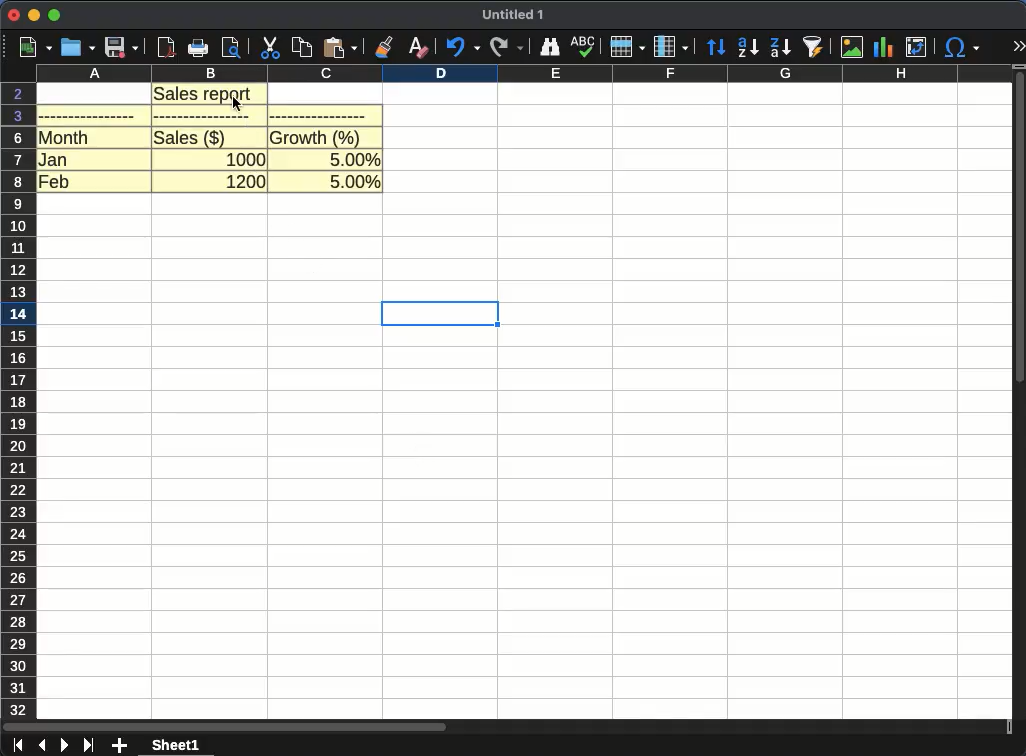 The height and width of the screenshot is (756, 1026). I want to click on UNTITLED 1, so click(513, 16).